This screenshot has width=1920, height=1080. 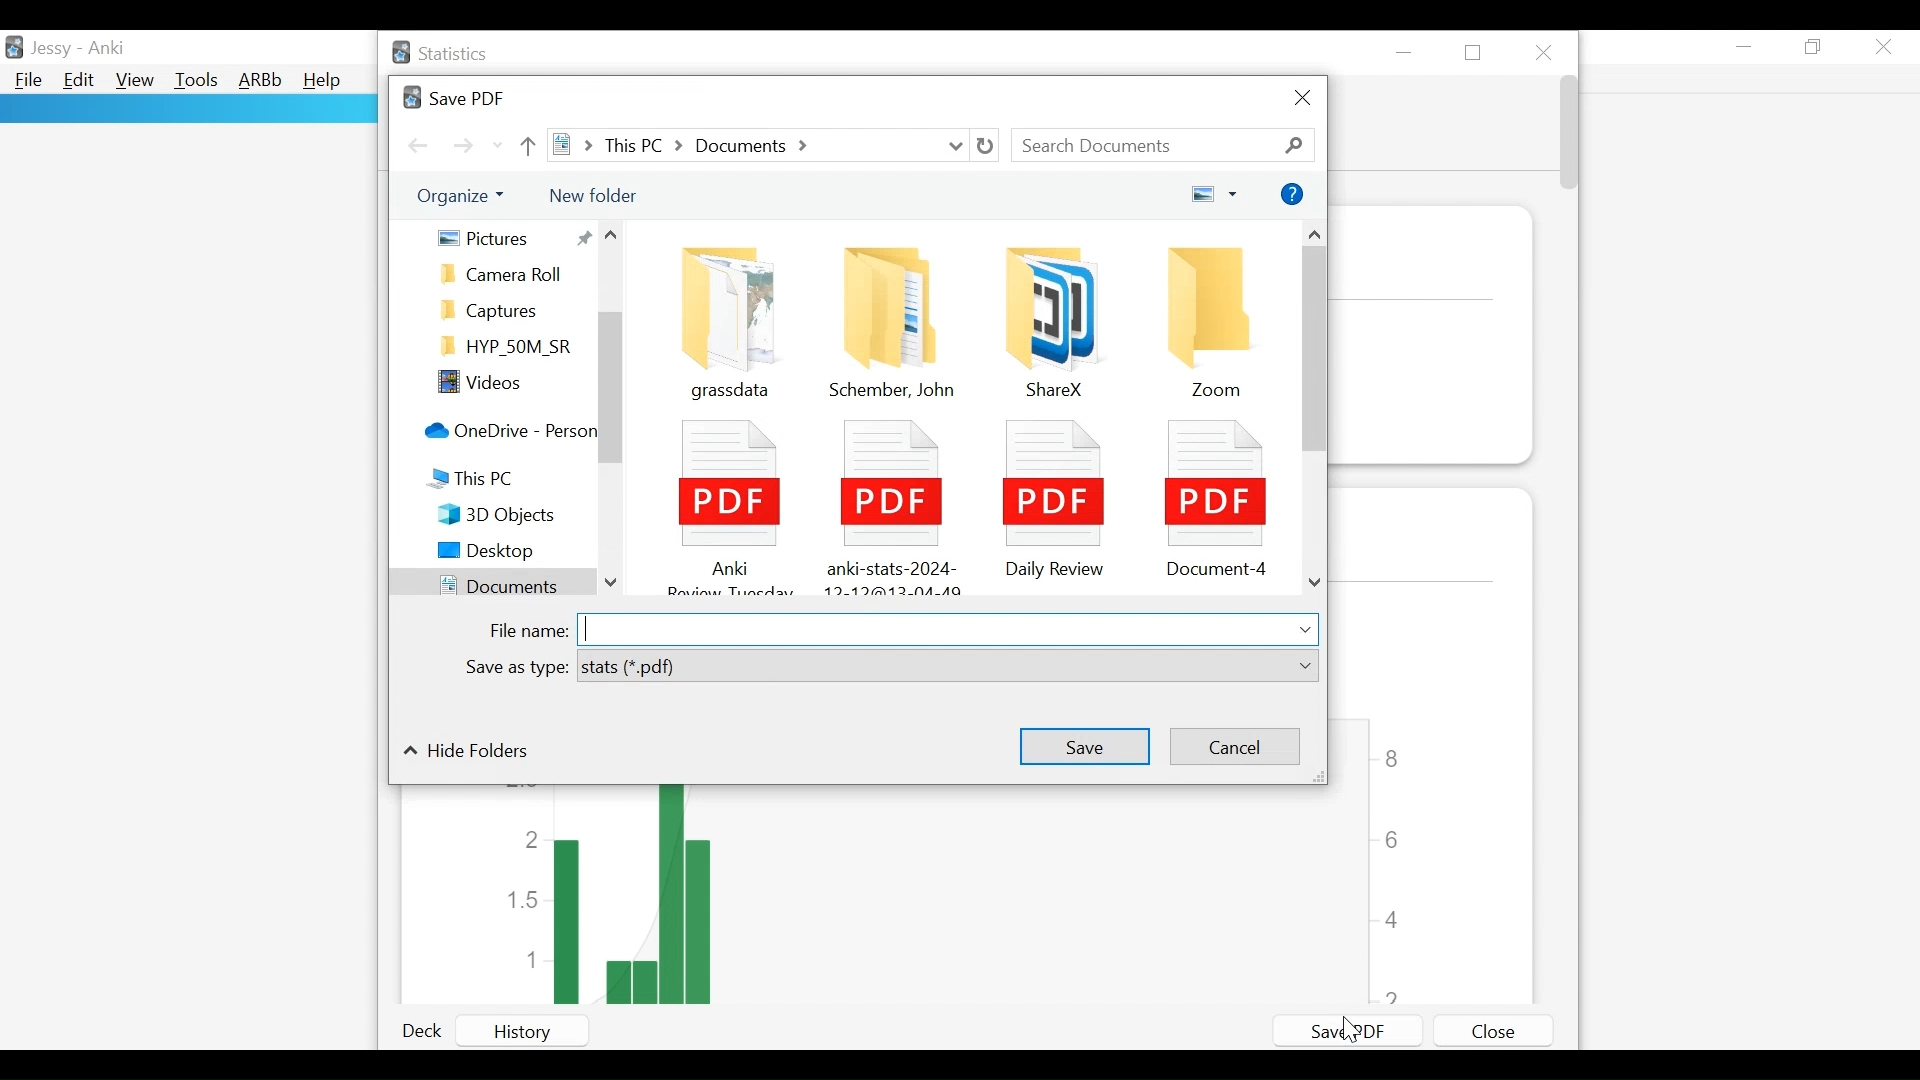 What do you see at coordinates (1816, 48) in the screenshot?
I see `Restore` at bounding box center [1816, 48].